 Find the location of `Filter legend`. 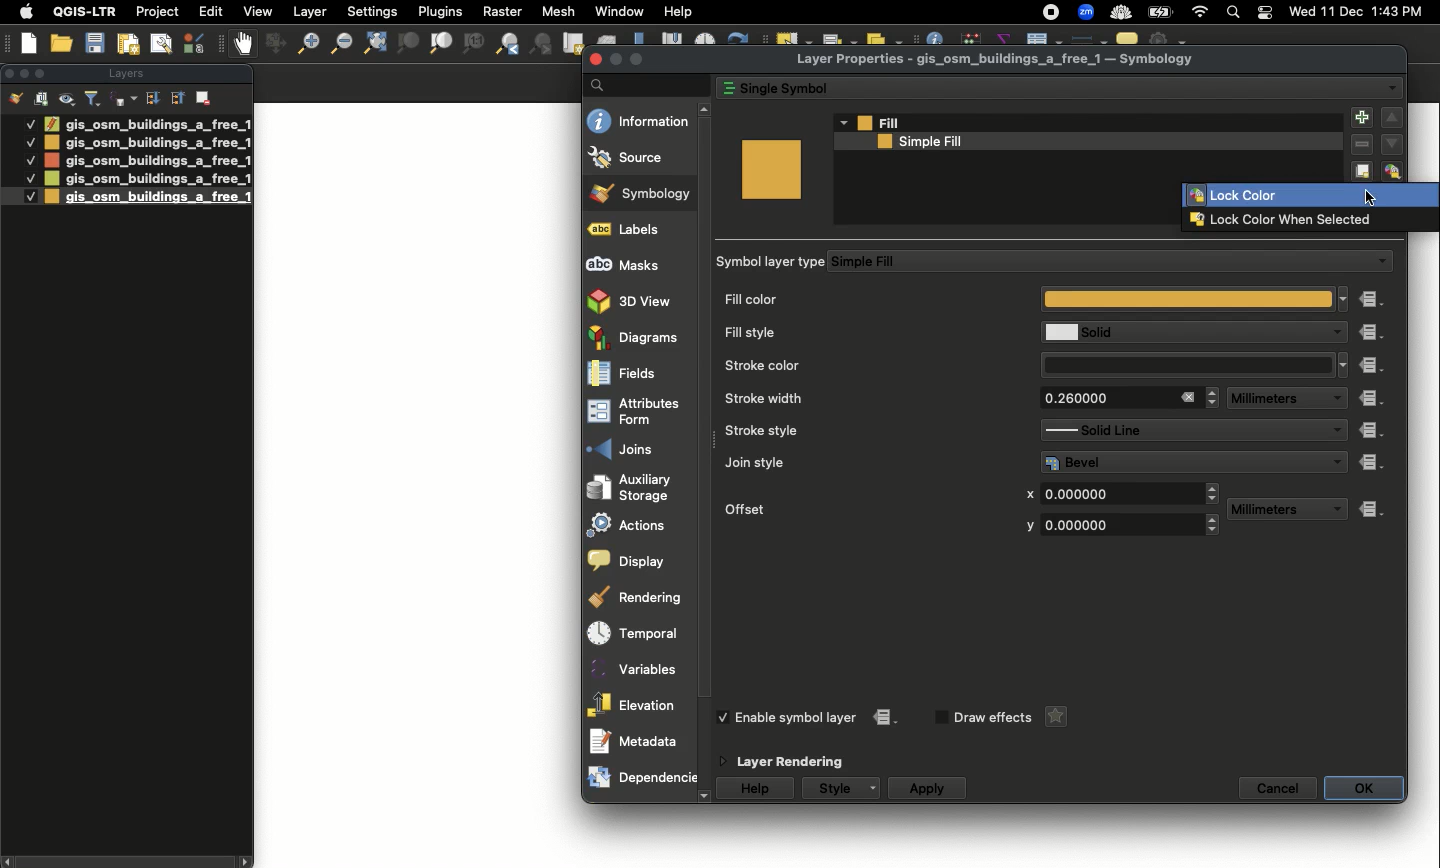

Filter legend is located at coordinates (94, 99).